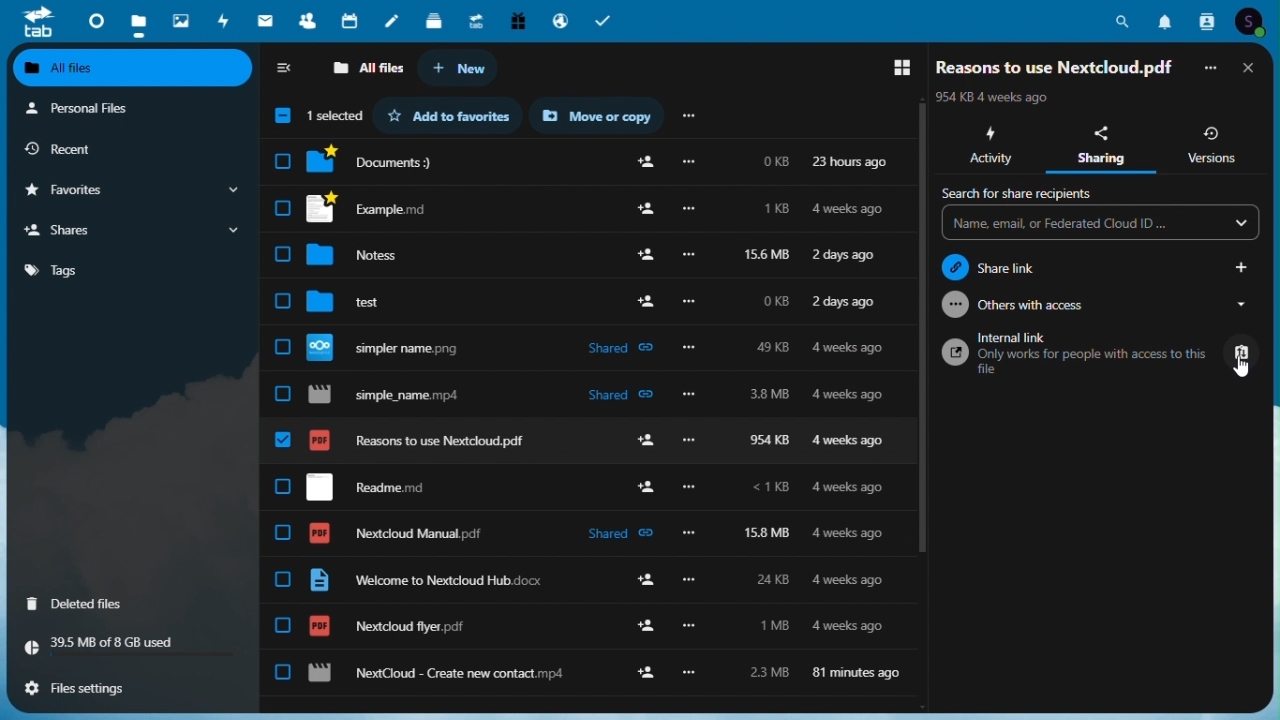  What do you see at coordinates (647, 165) in the screenshot?
I see ` add user` at bounding box center [647, 165].